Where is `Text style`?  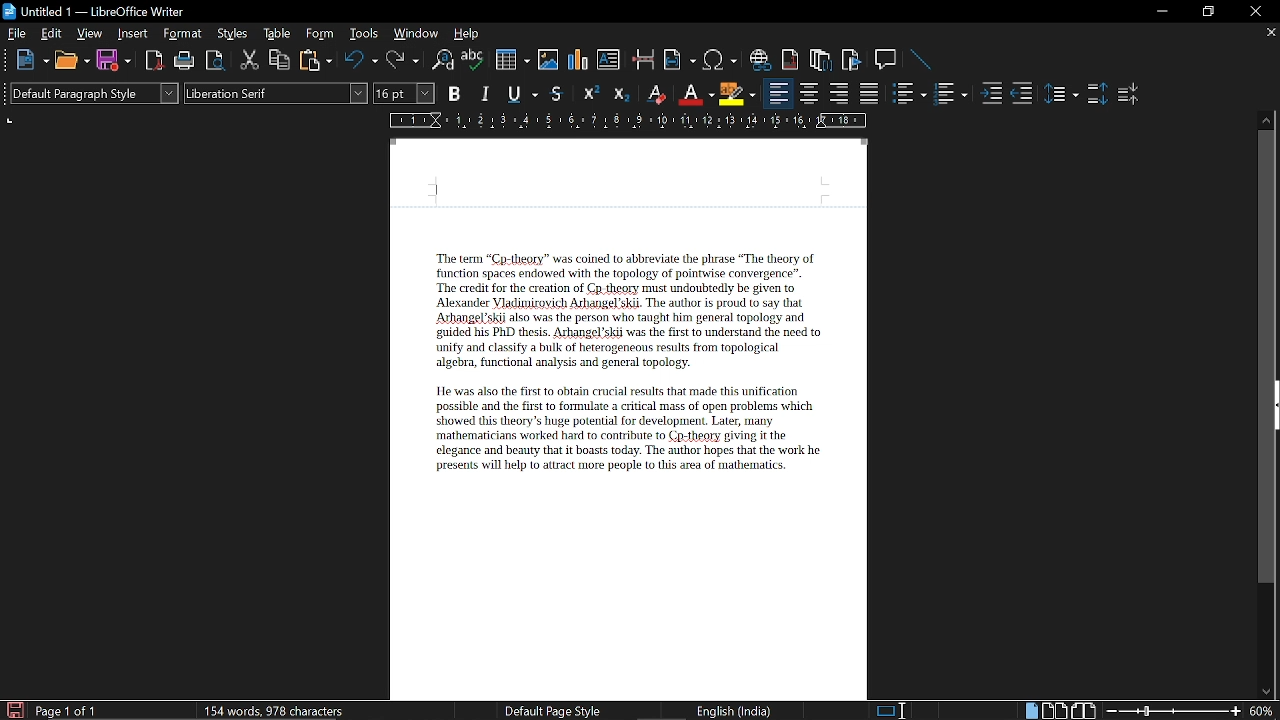 Text style is located at coordinates (277, 93).